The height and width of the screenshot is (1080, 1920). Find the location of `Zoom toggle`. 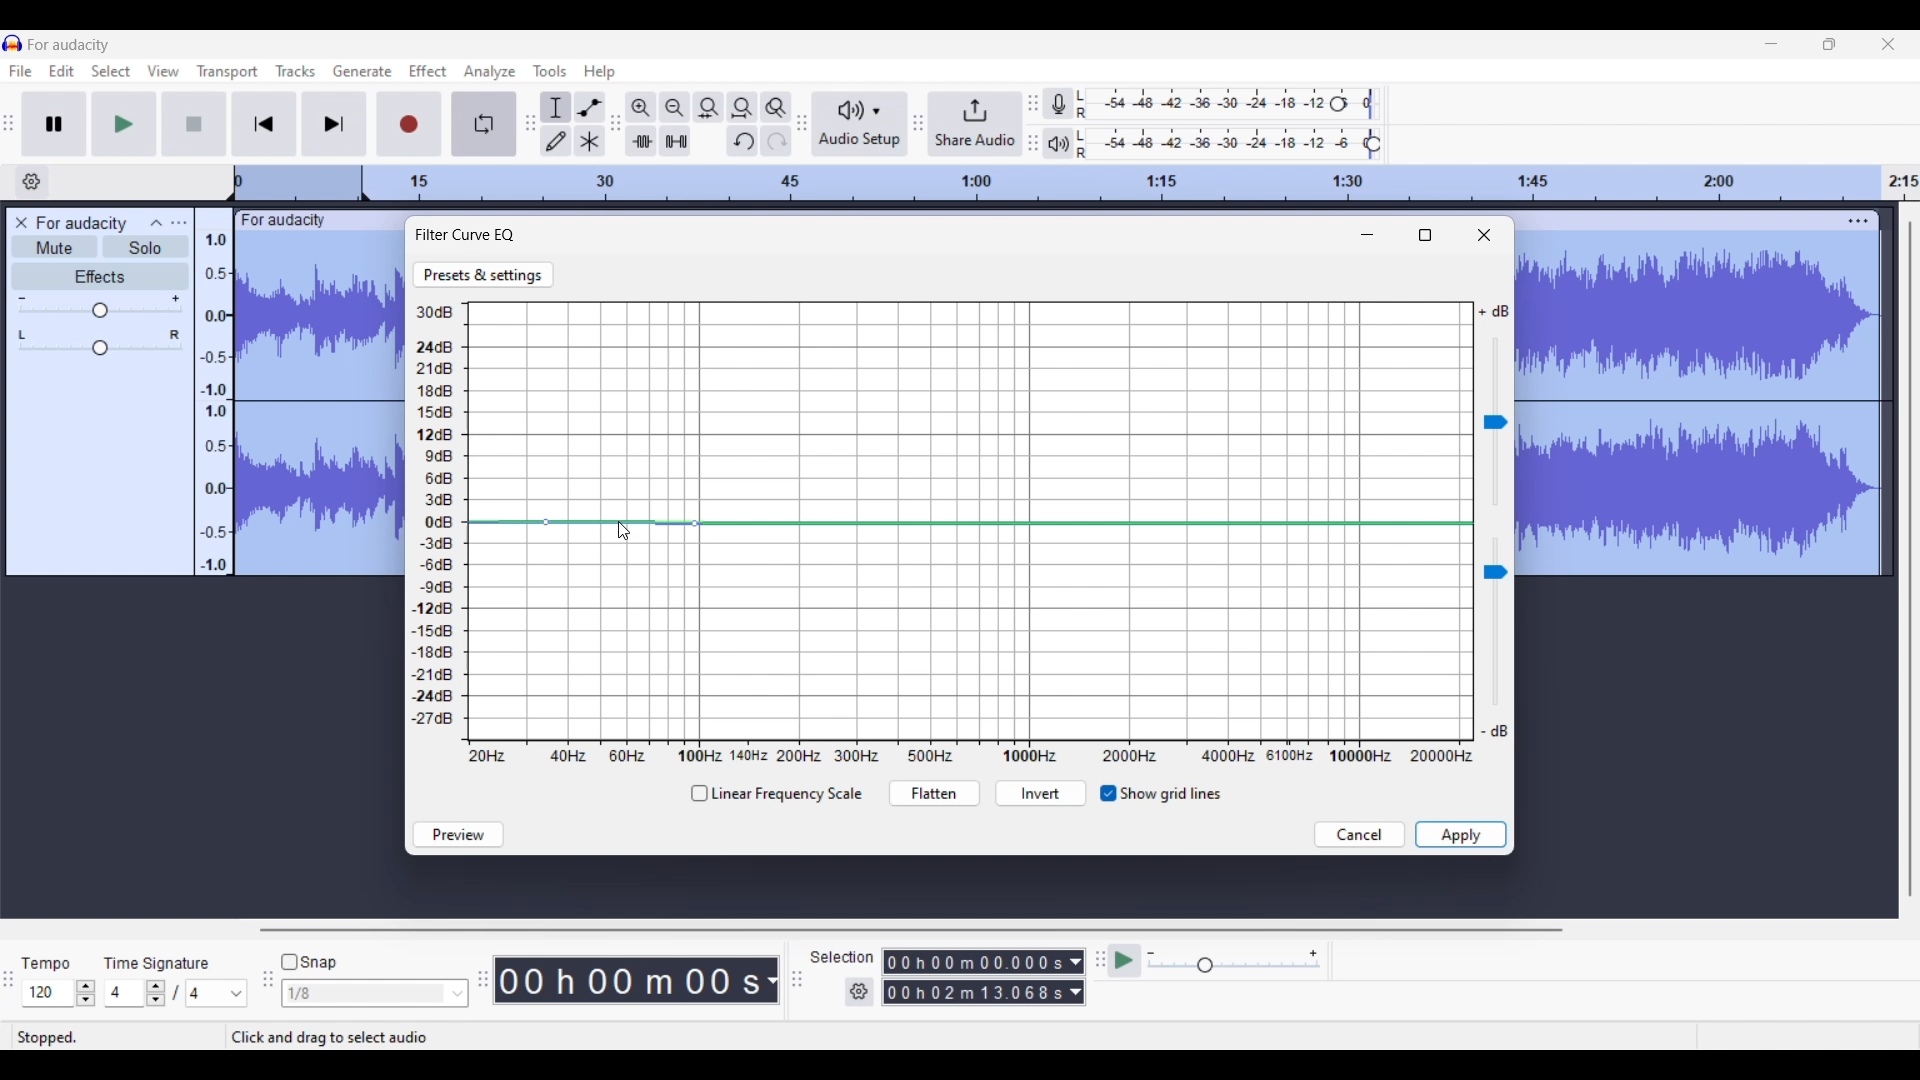

Zoom toggle is located at coordinates (777, 107).